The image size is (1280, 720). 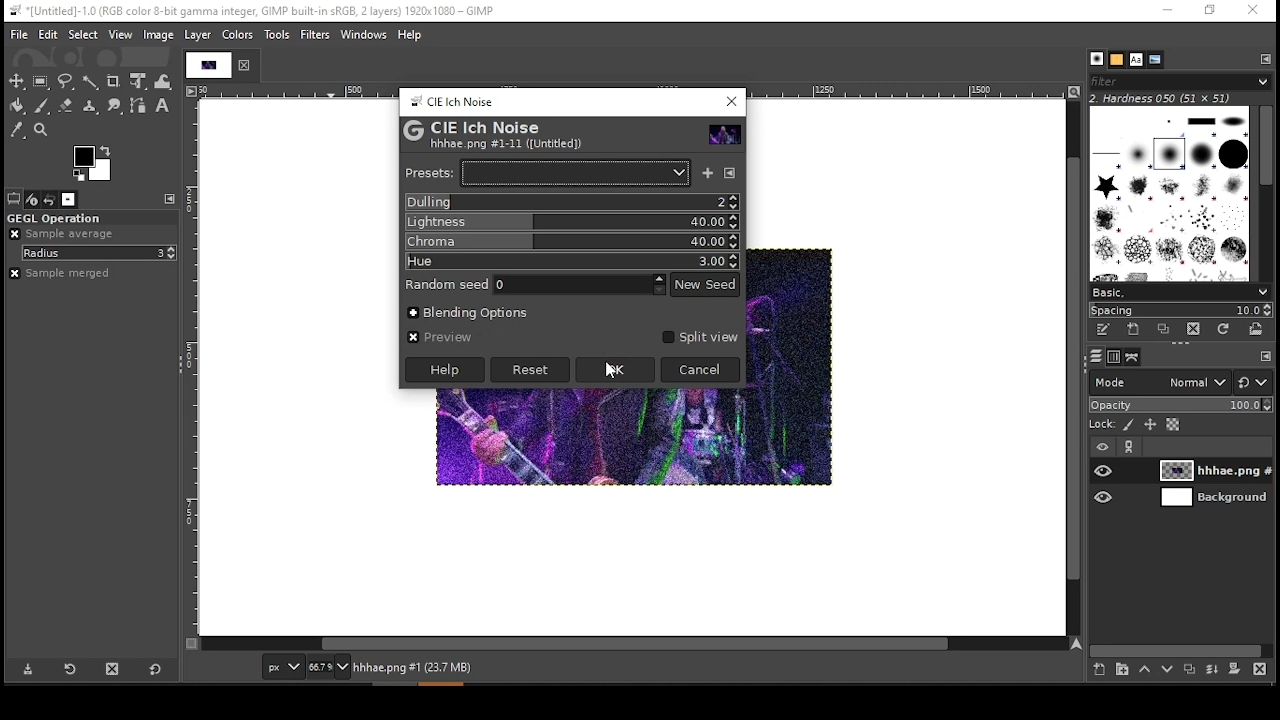 I want to click on file, so click(x=17, y=34).